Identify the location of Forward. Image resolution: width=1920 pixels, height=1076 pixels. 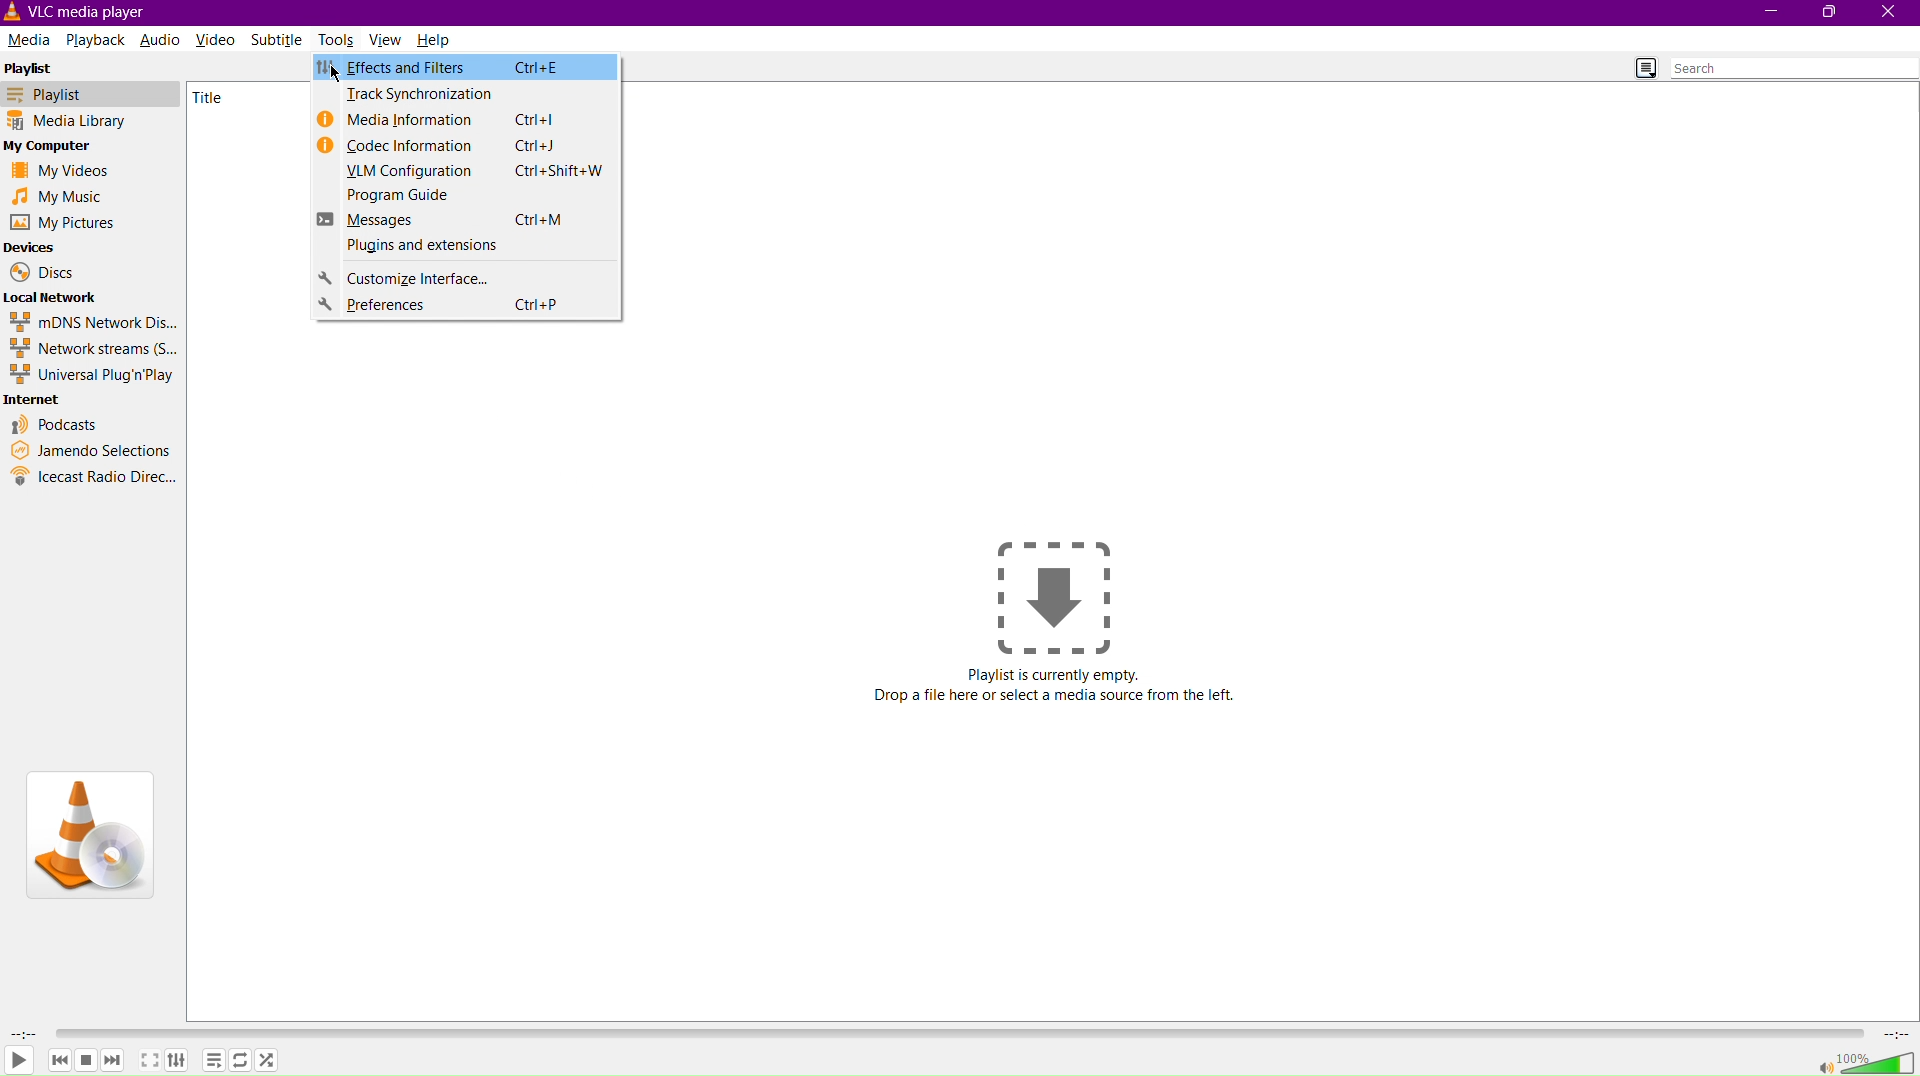
(115, 1059).